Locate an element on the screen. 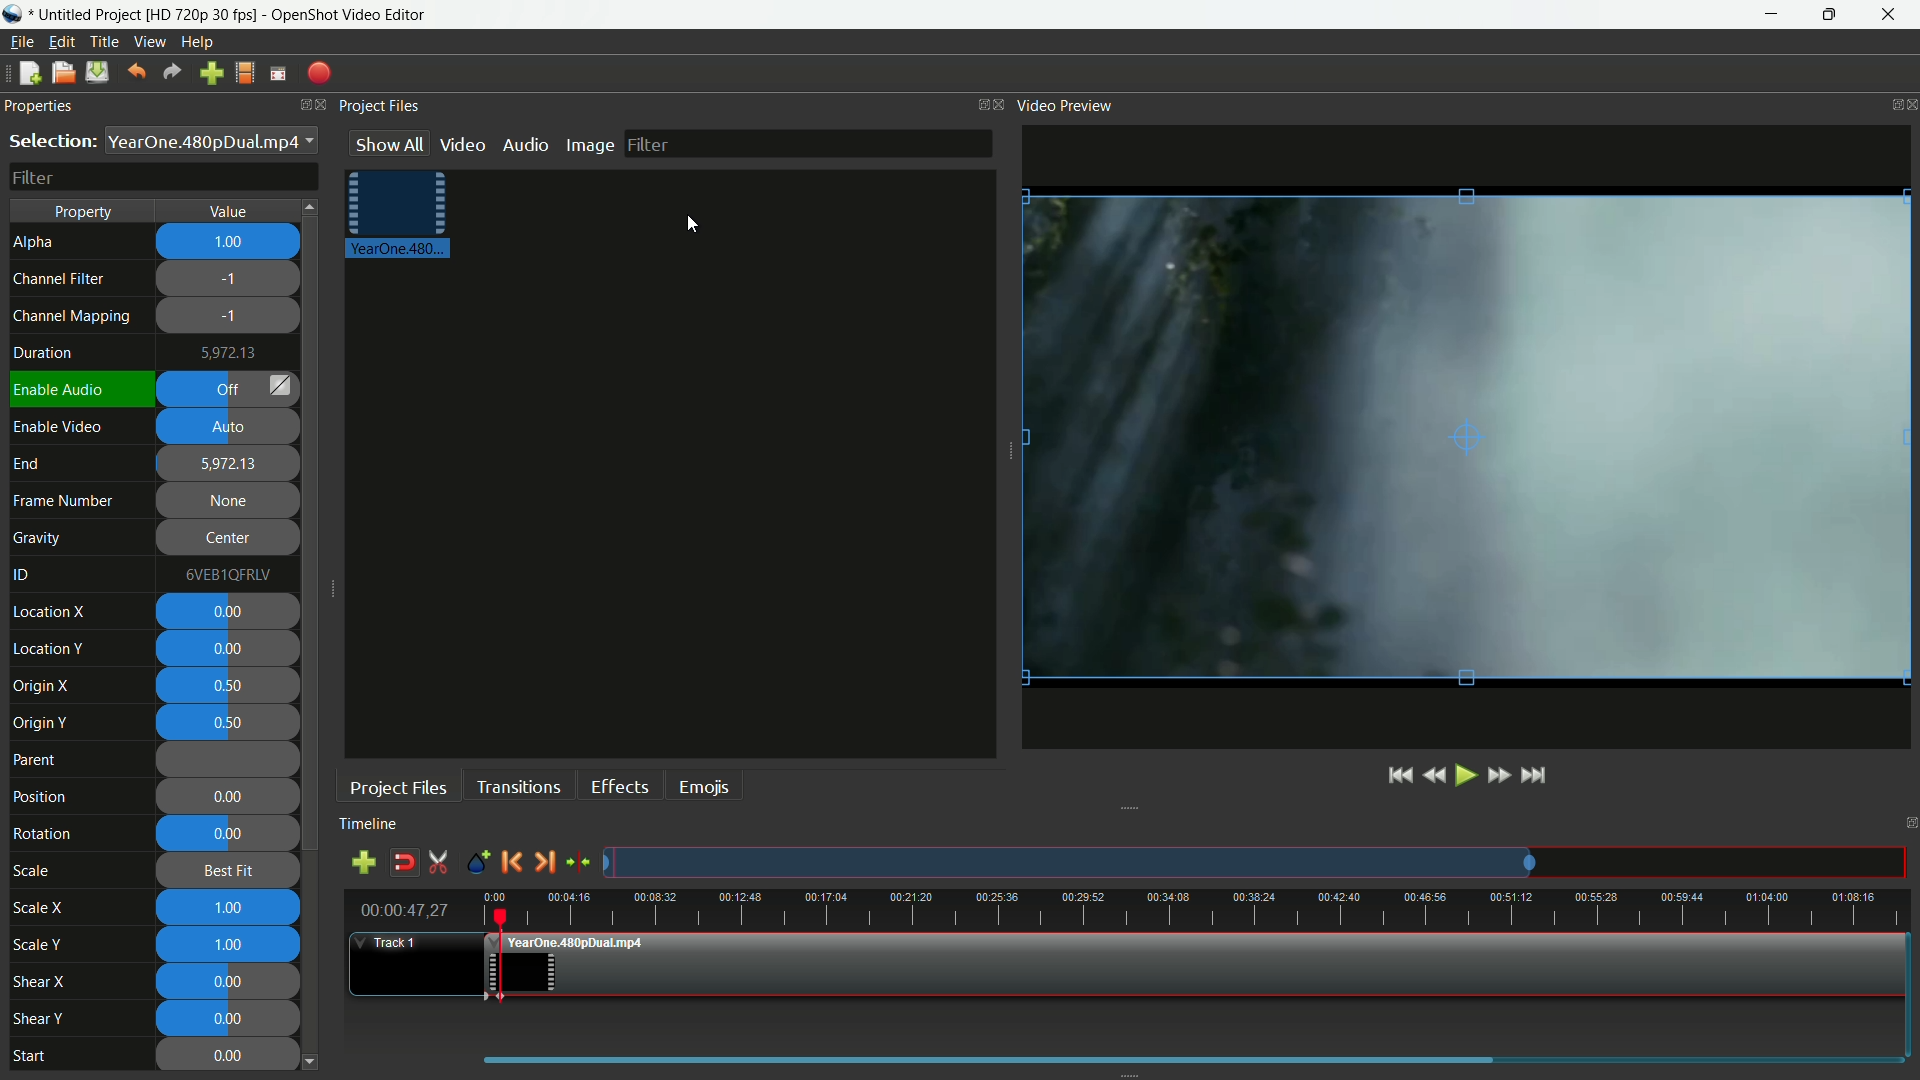 The image size is (1920, 1080). -1 is located at coordinates (230, 317).